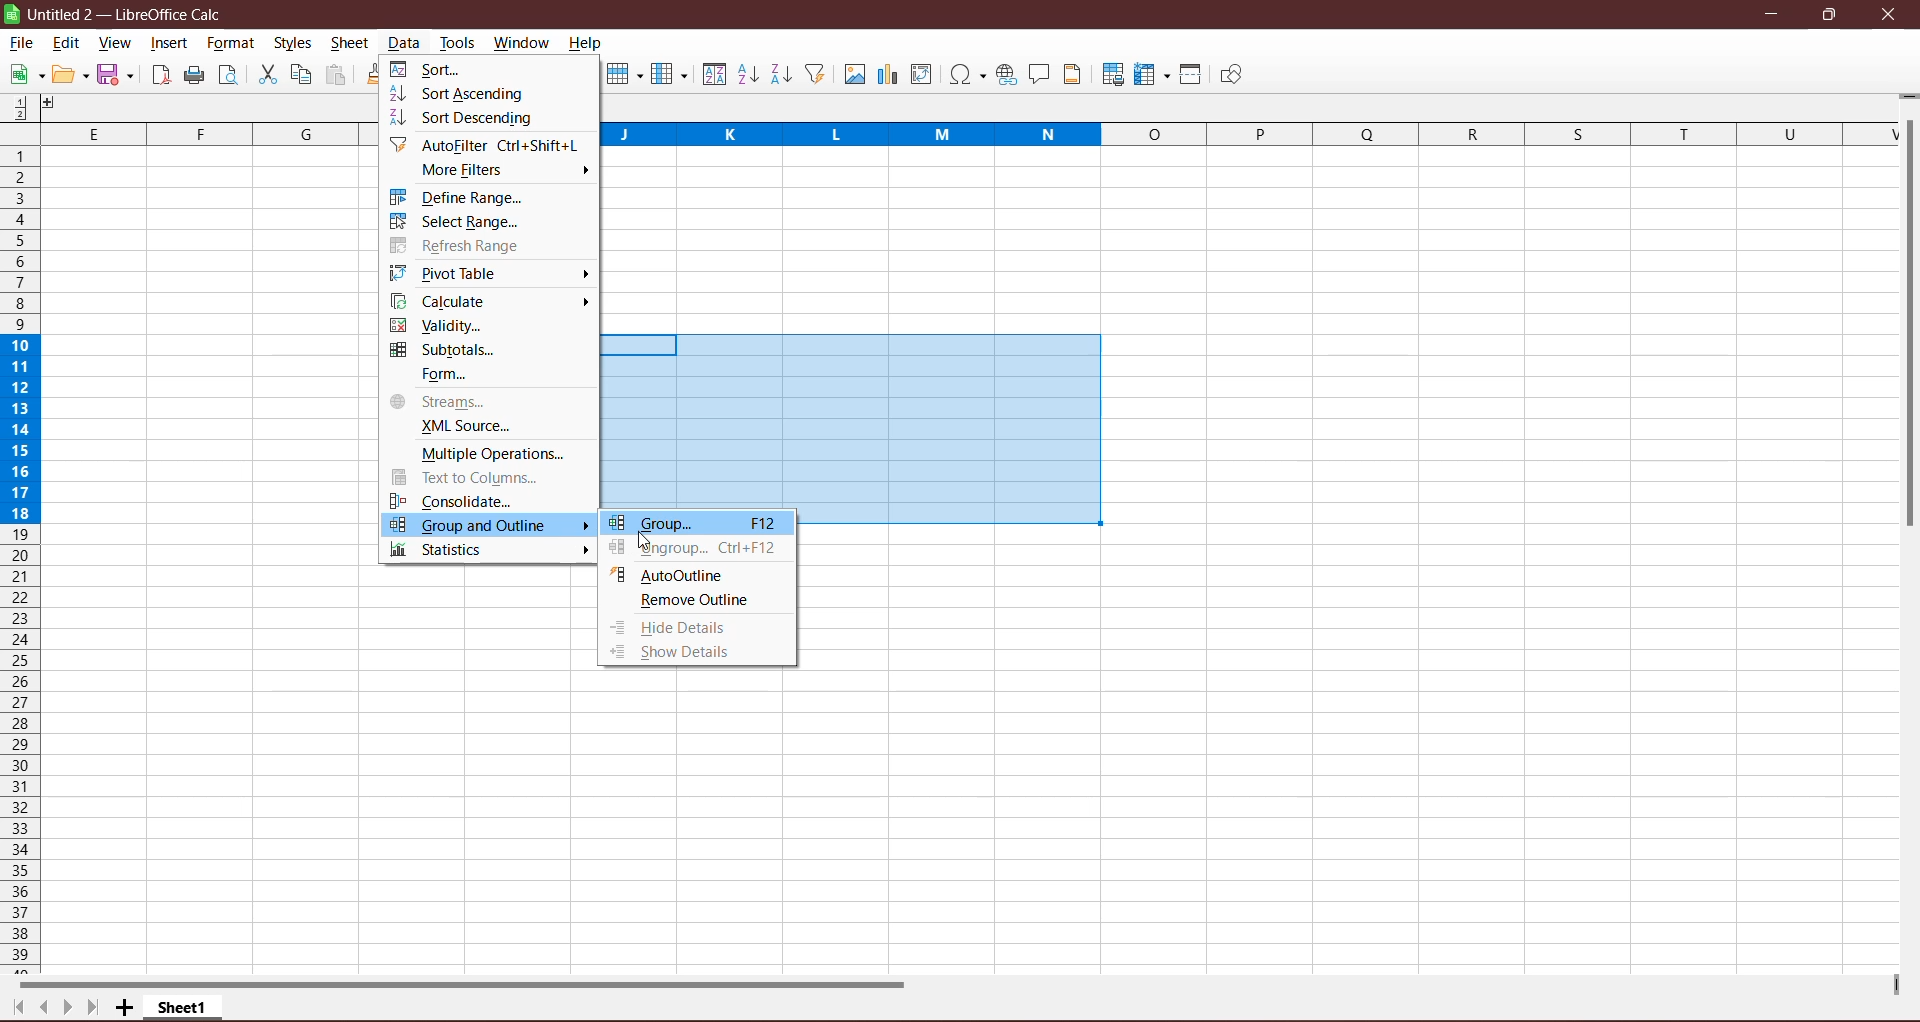  What do you see at coordinates (404, 43) in the screenshot?
I see `Data` at bounding box center [404, 43].